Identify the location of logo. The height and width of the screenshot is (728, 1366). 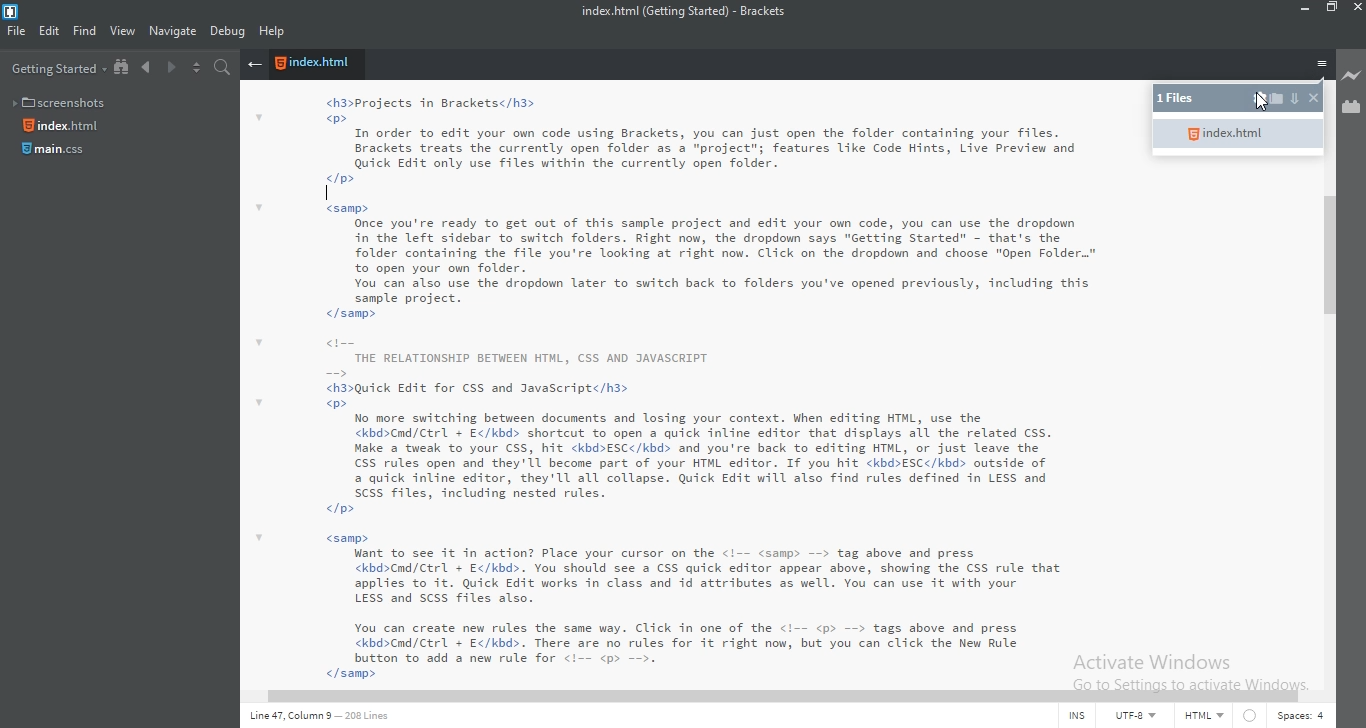
(15, 11).